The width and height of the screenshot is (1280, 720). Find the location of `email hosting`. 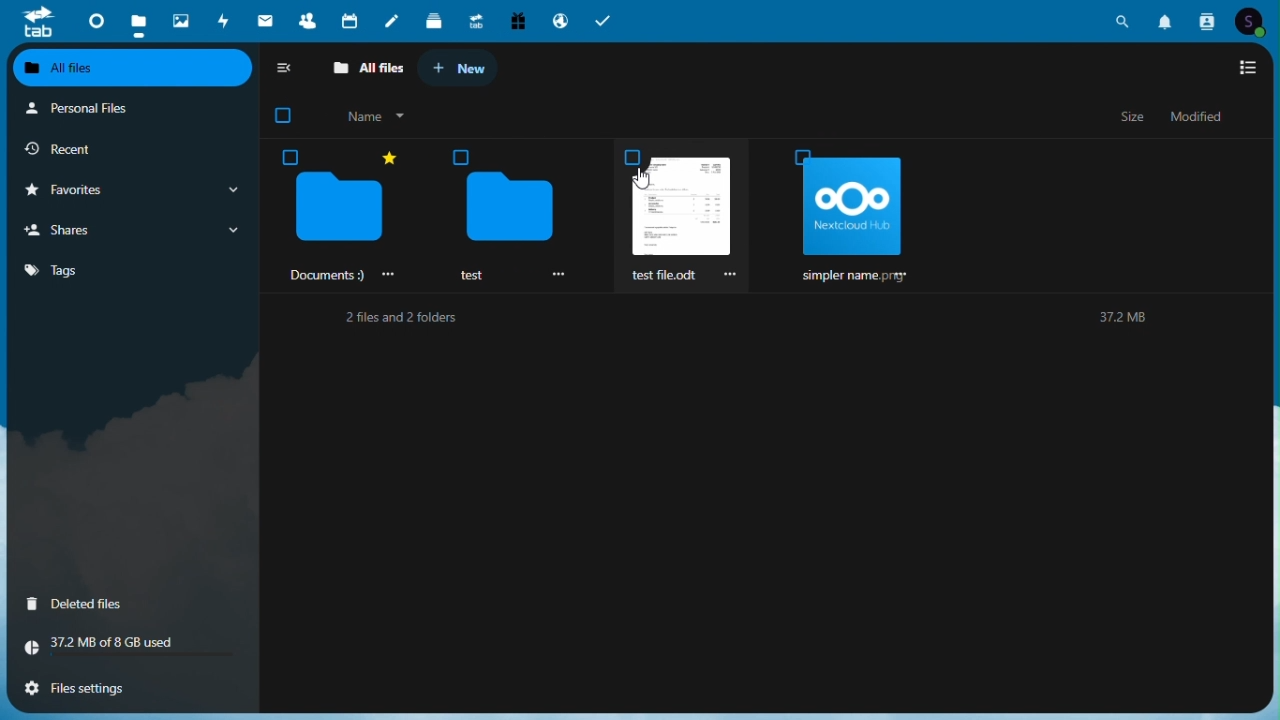

email hosting is located at coordinates (560, 17).